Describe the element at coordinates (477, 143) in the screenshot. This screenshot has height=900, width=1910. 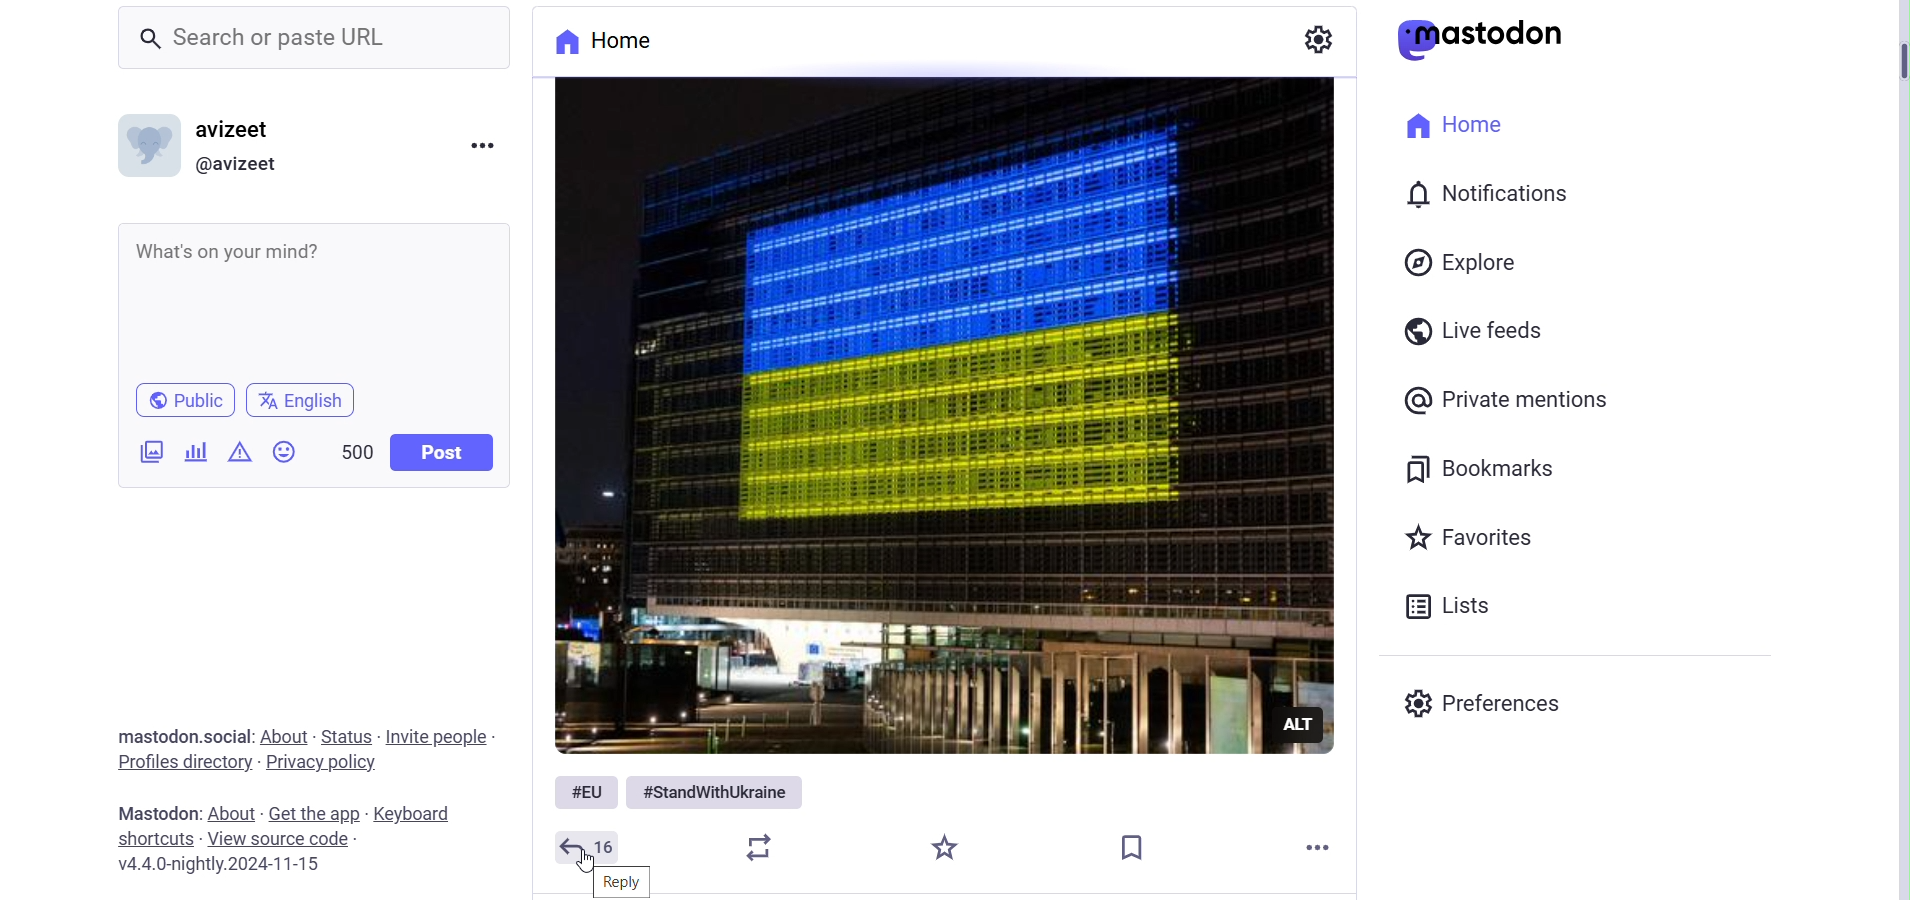
I see `Menu` at that location.